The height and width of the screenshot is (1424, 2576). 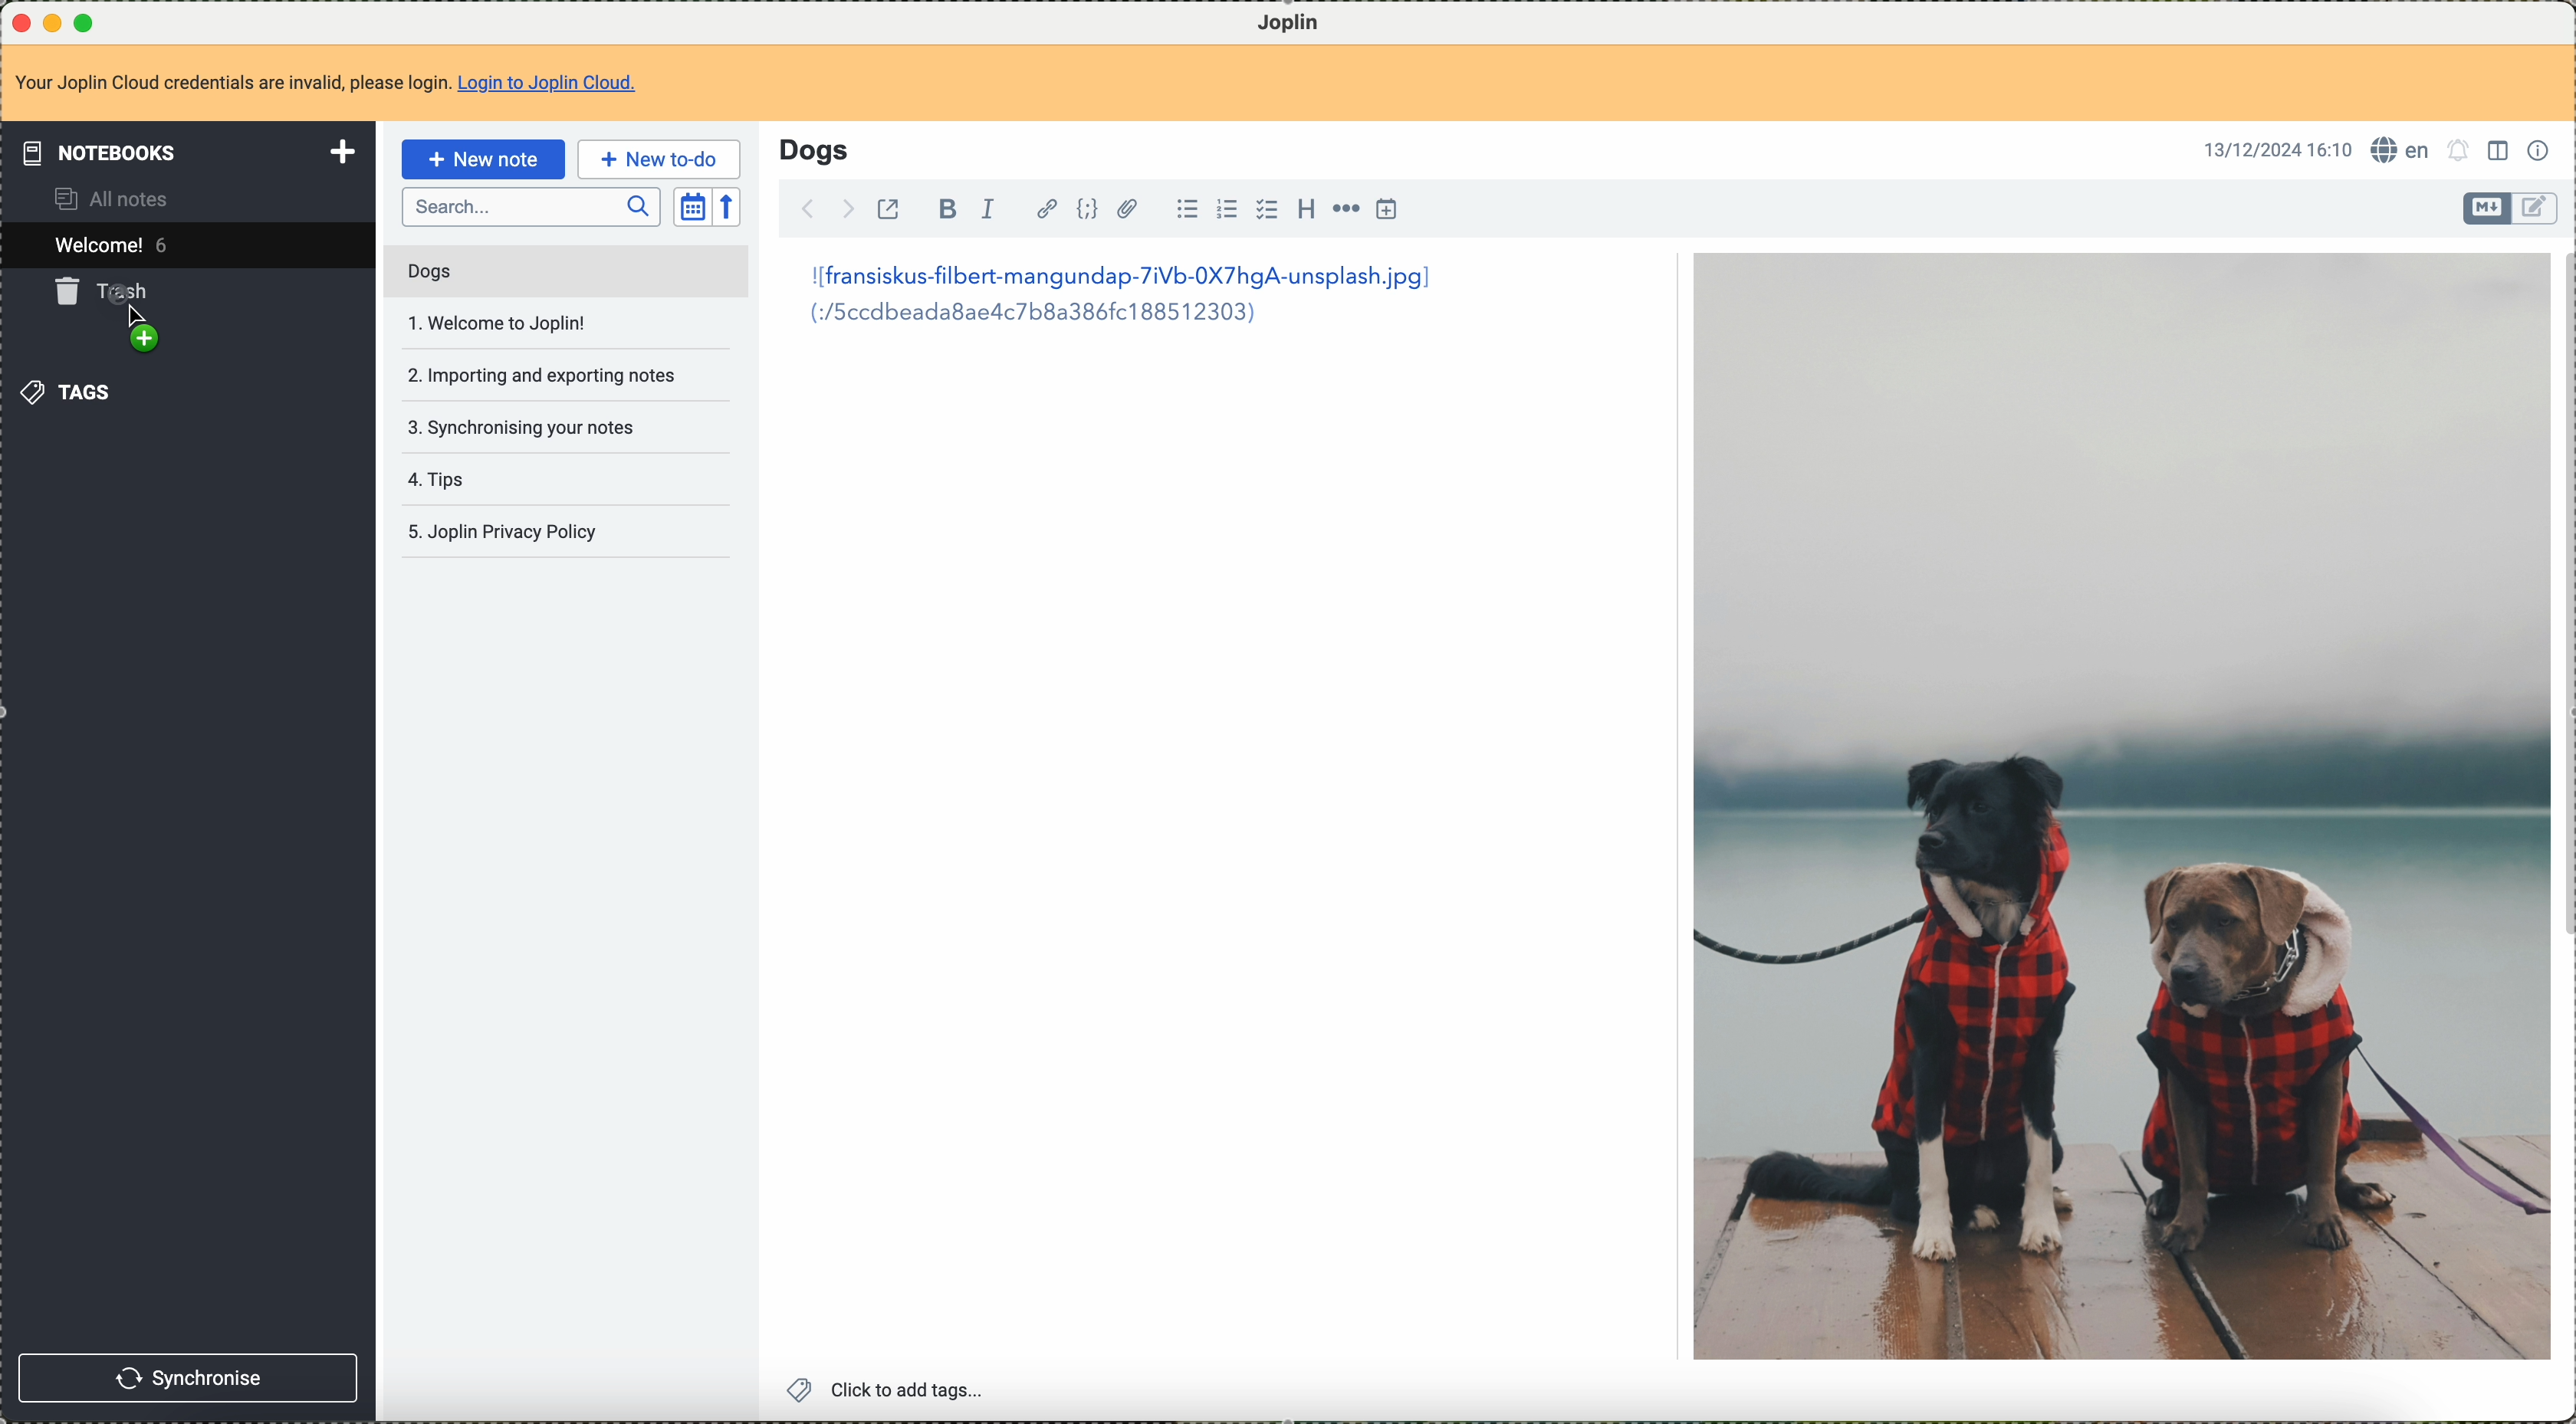 I want to click on drag to trash, so click(x=116, y=317).